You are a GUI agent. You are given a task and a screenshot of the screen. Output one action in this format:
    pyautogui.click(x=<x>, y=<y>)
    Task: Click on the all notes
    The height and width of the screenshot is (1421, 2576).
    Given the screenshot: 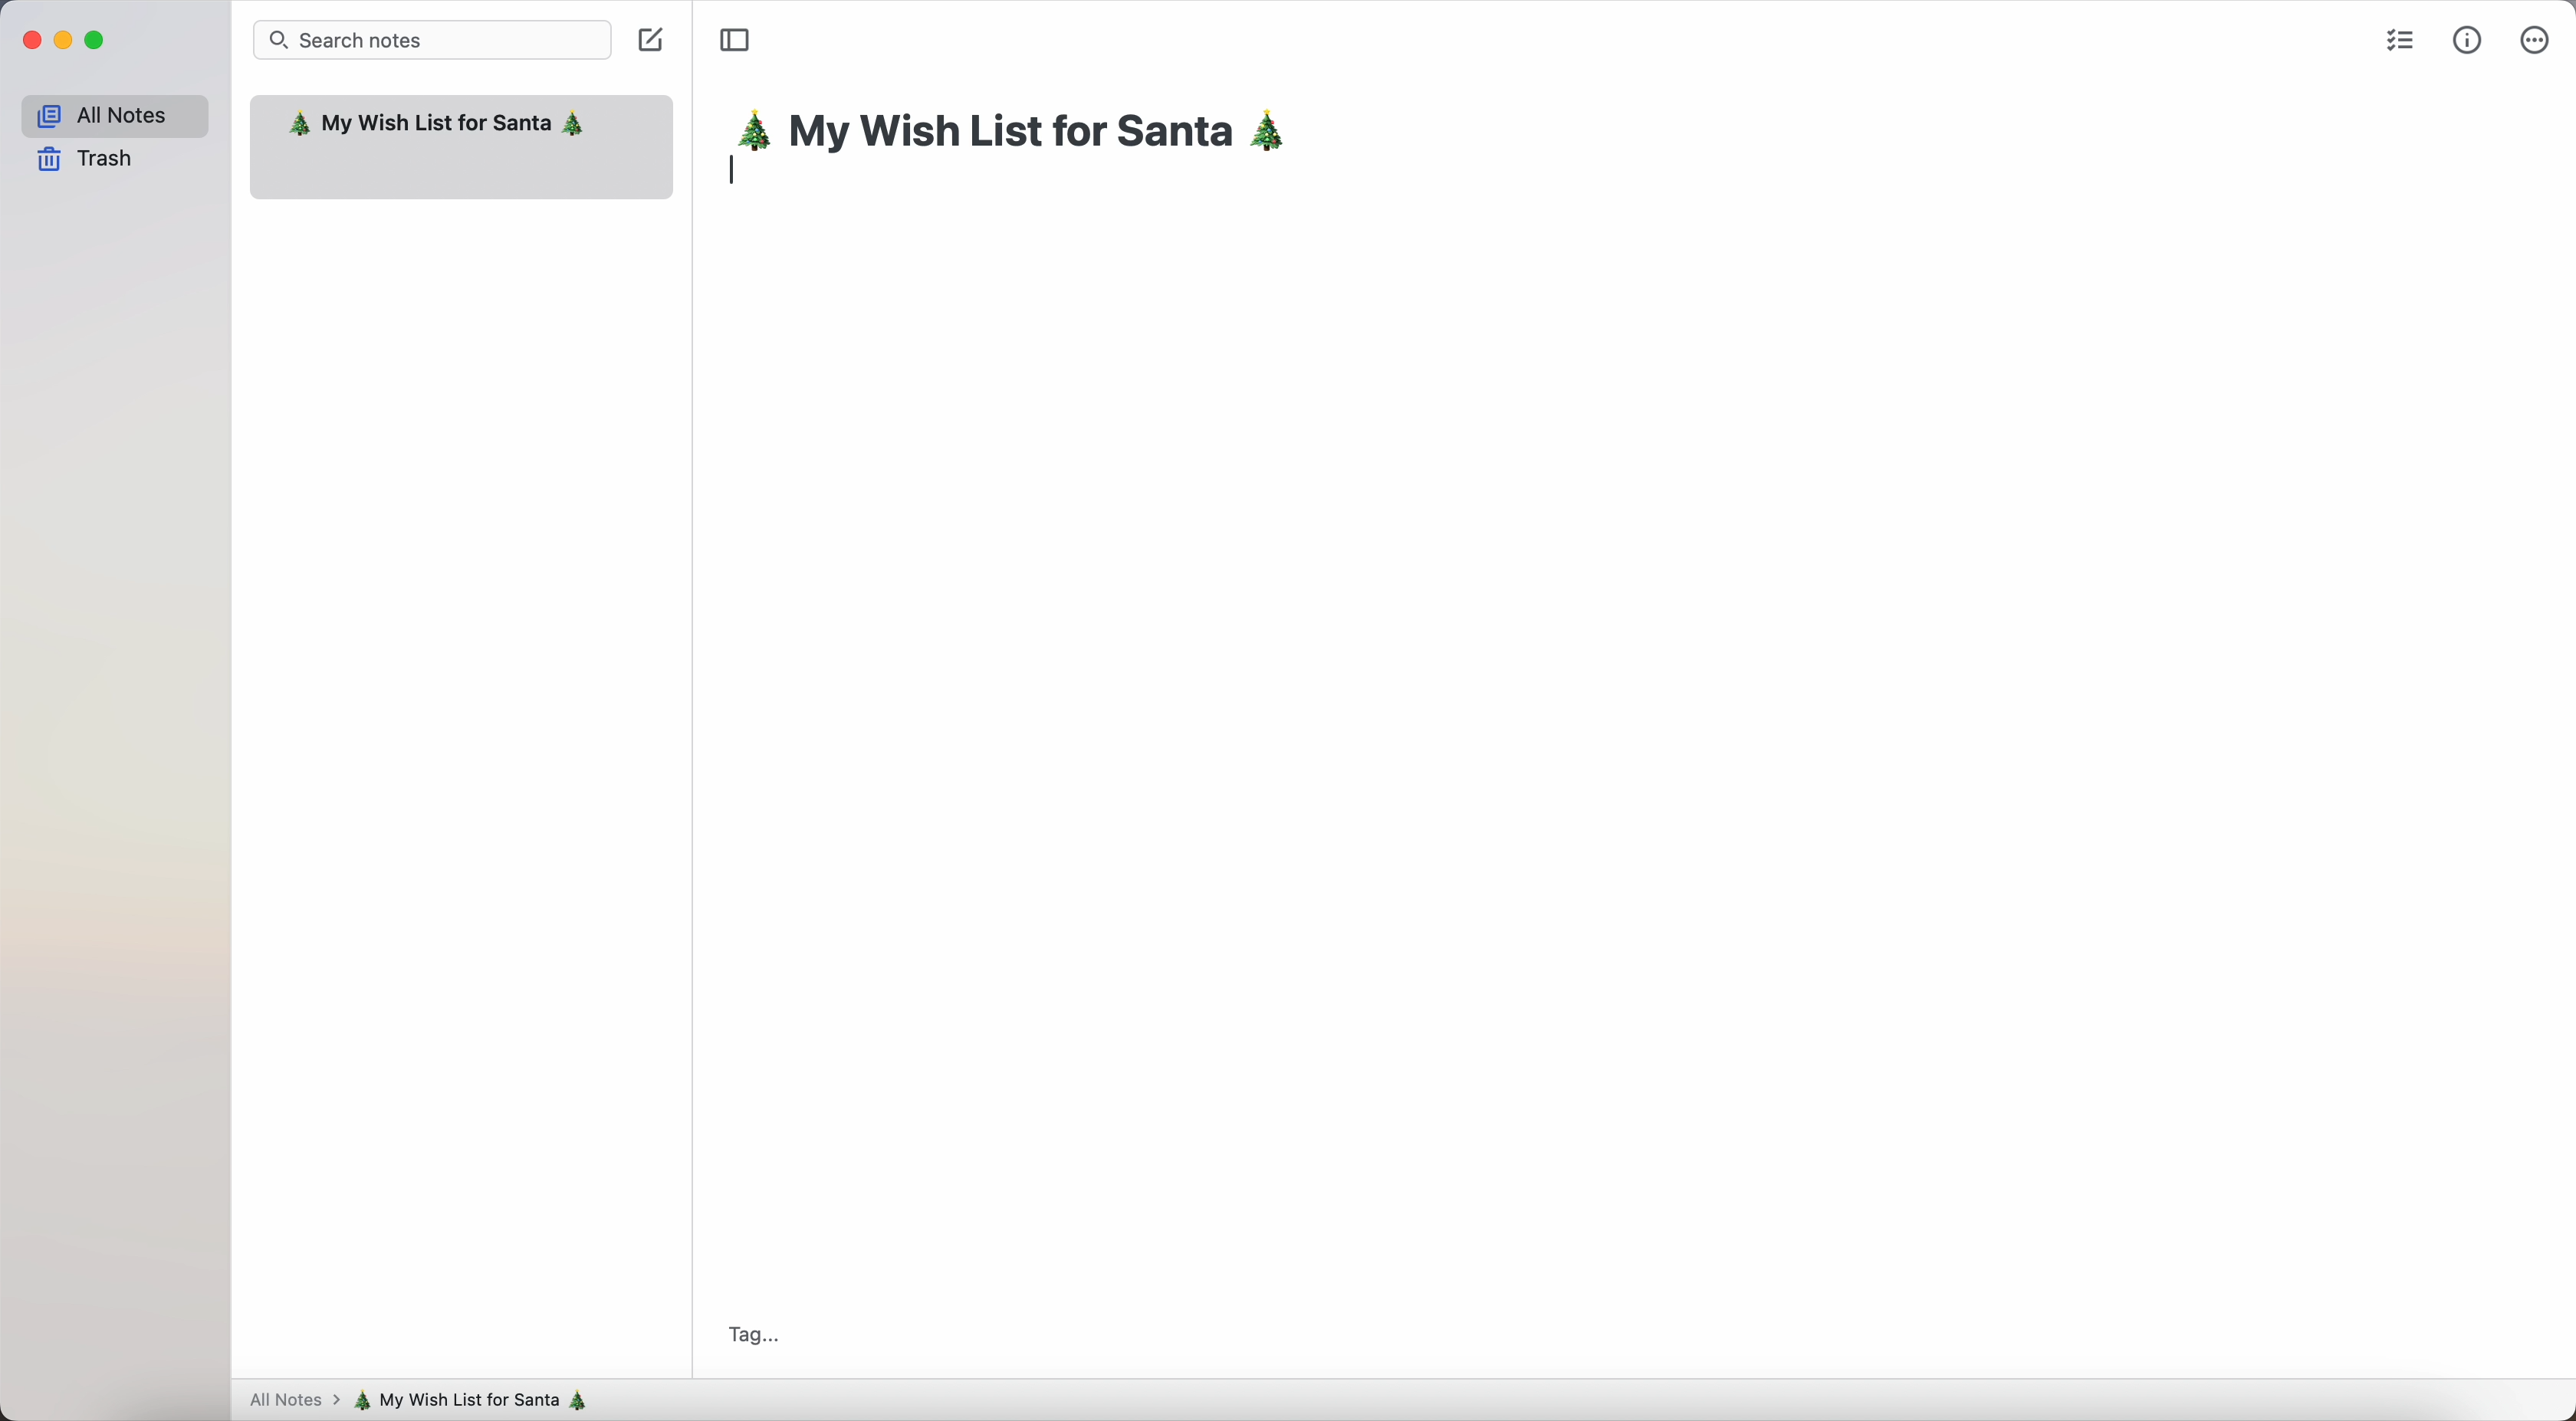 What is the action you would take?
    pyautogui.click(x=113, y=112)
    